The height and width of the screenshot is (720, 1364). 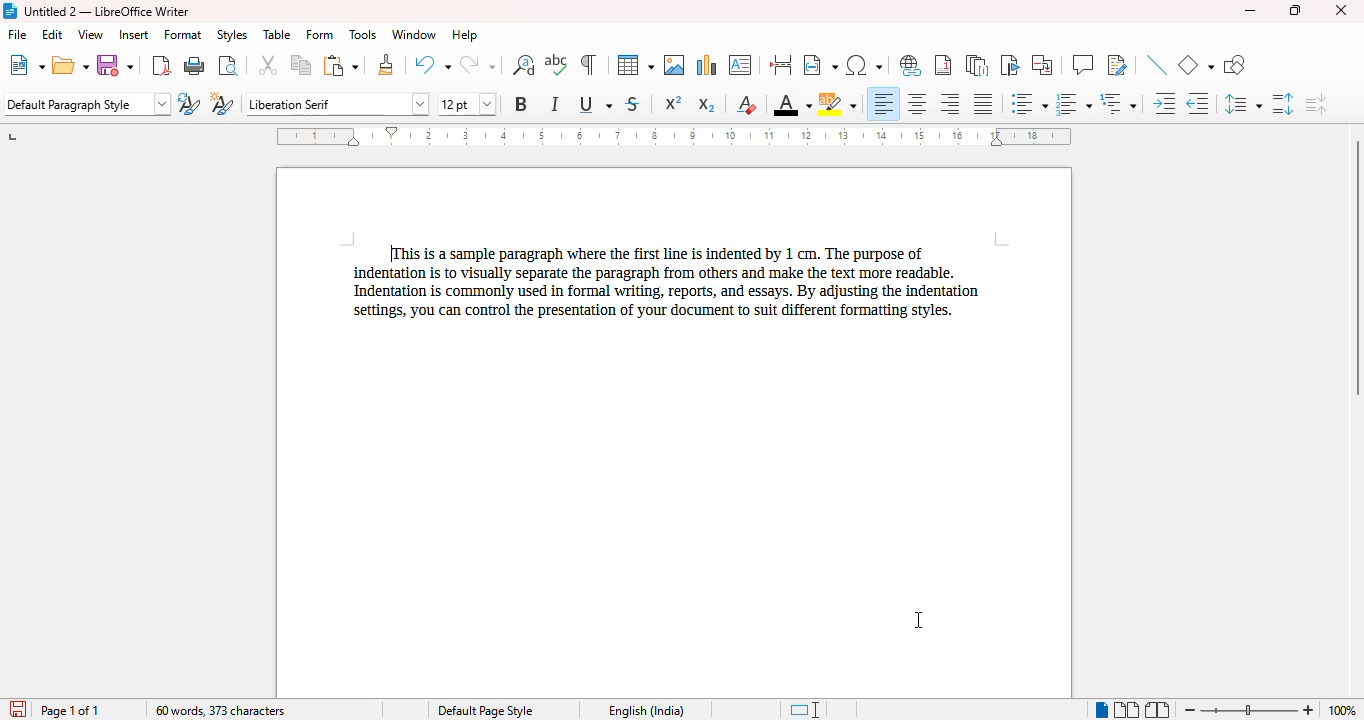 What do you see at coordinates (882, 103) in the screenshot?
I see `align left` at bounding box center [882, 103].